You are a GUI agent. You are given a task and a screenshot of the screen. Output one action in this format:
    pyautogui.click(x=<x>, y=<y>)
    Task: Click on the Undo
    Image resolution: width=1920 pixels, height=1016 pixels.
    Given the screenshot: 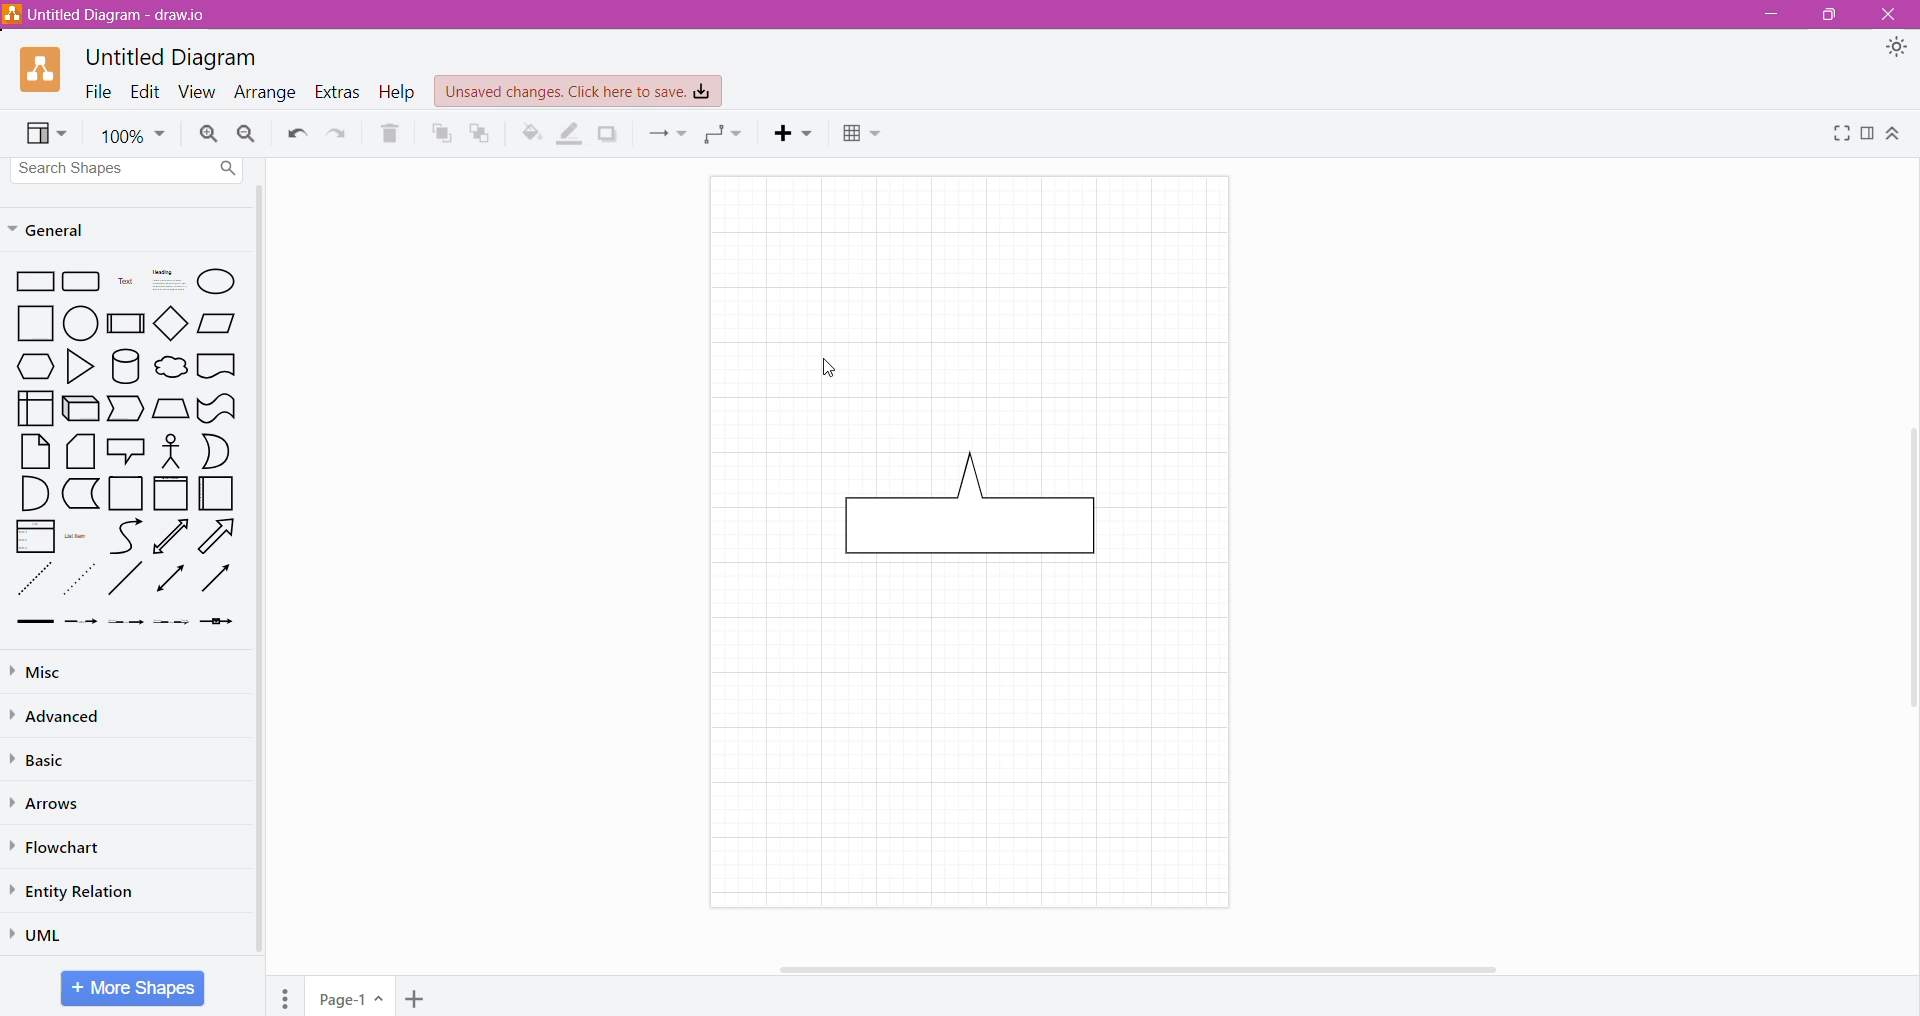 What is the action you would take?
    pyautogui.click(x=297, y=134)
    